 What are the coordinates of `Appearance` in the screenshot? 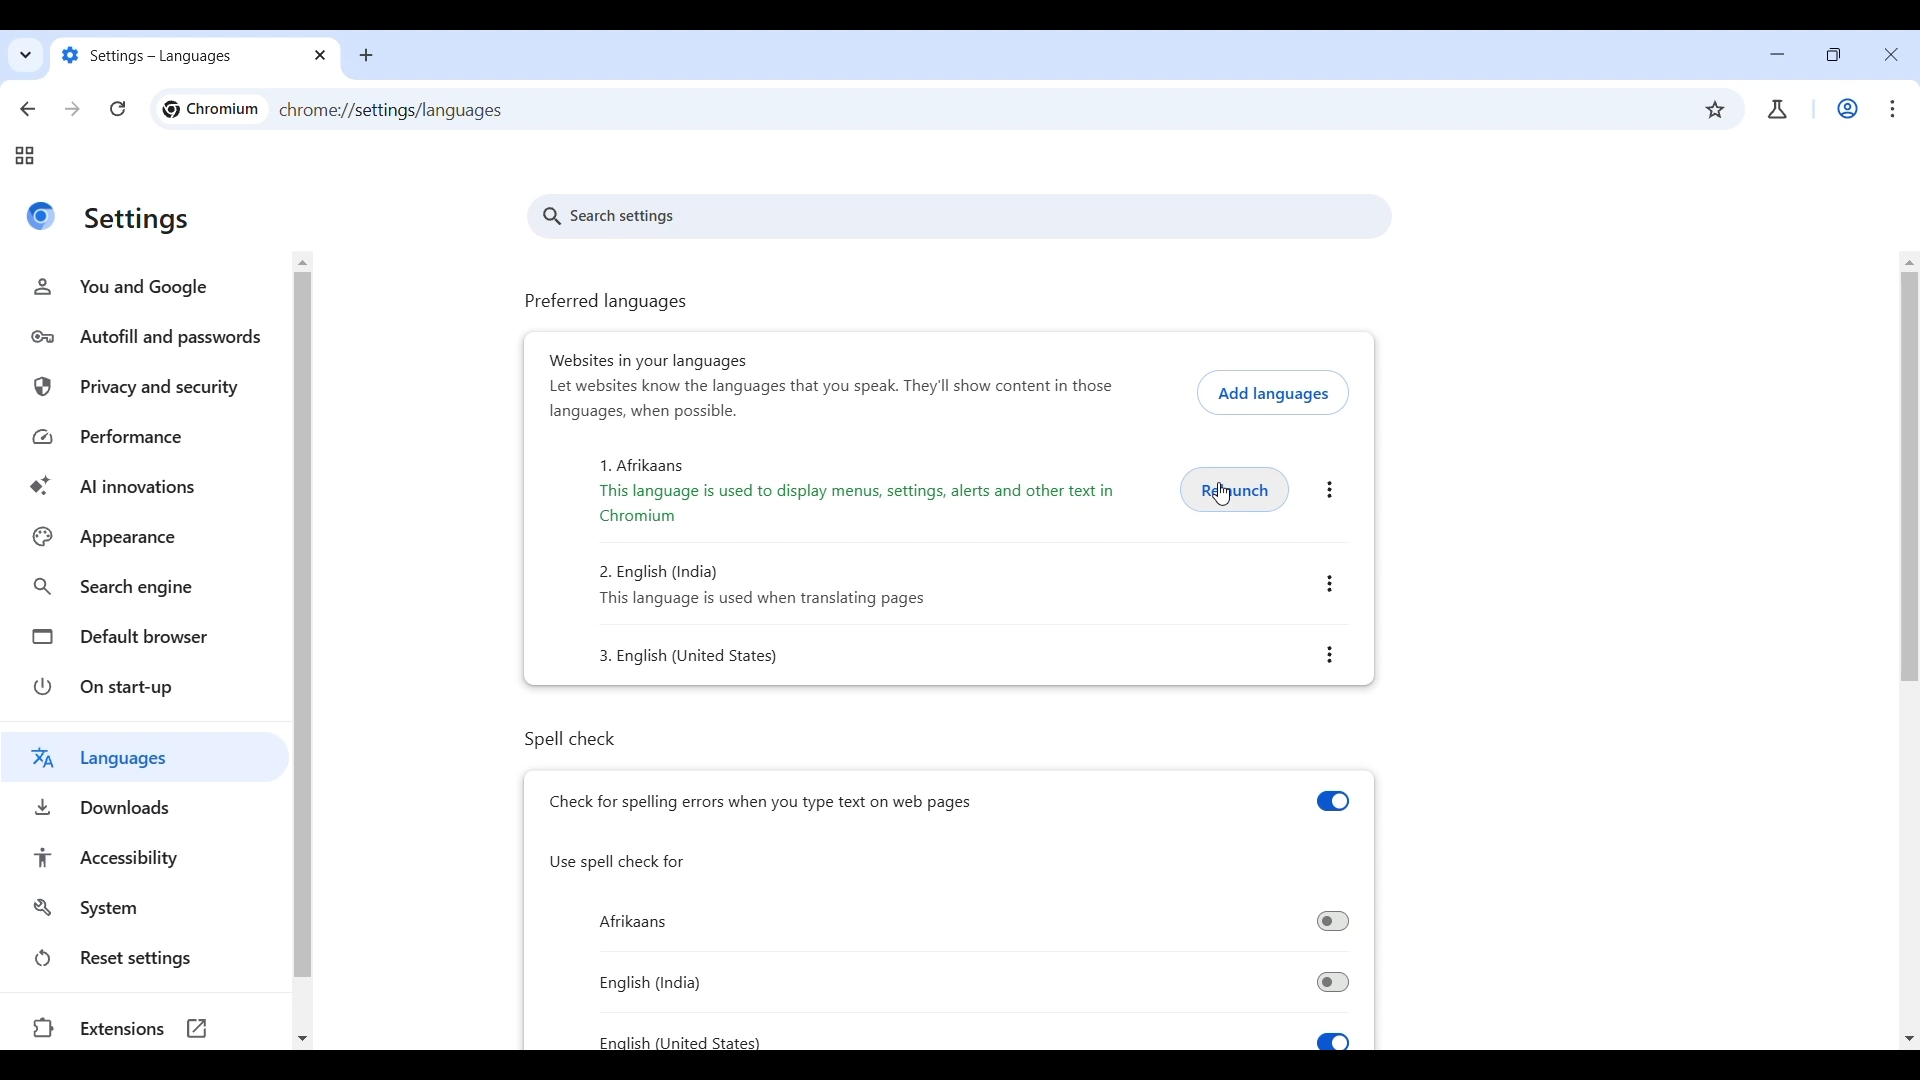 It's located at (147, 536).